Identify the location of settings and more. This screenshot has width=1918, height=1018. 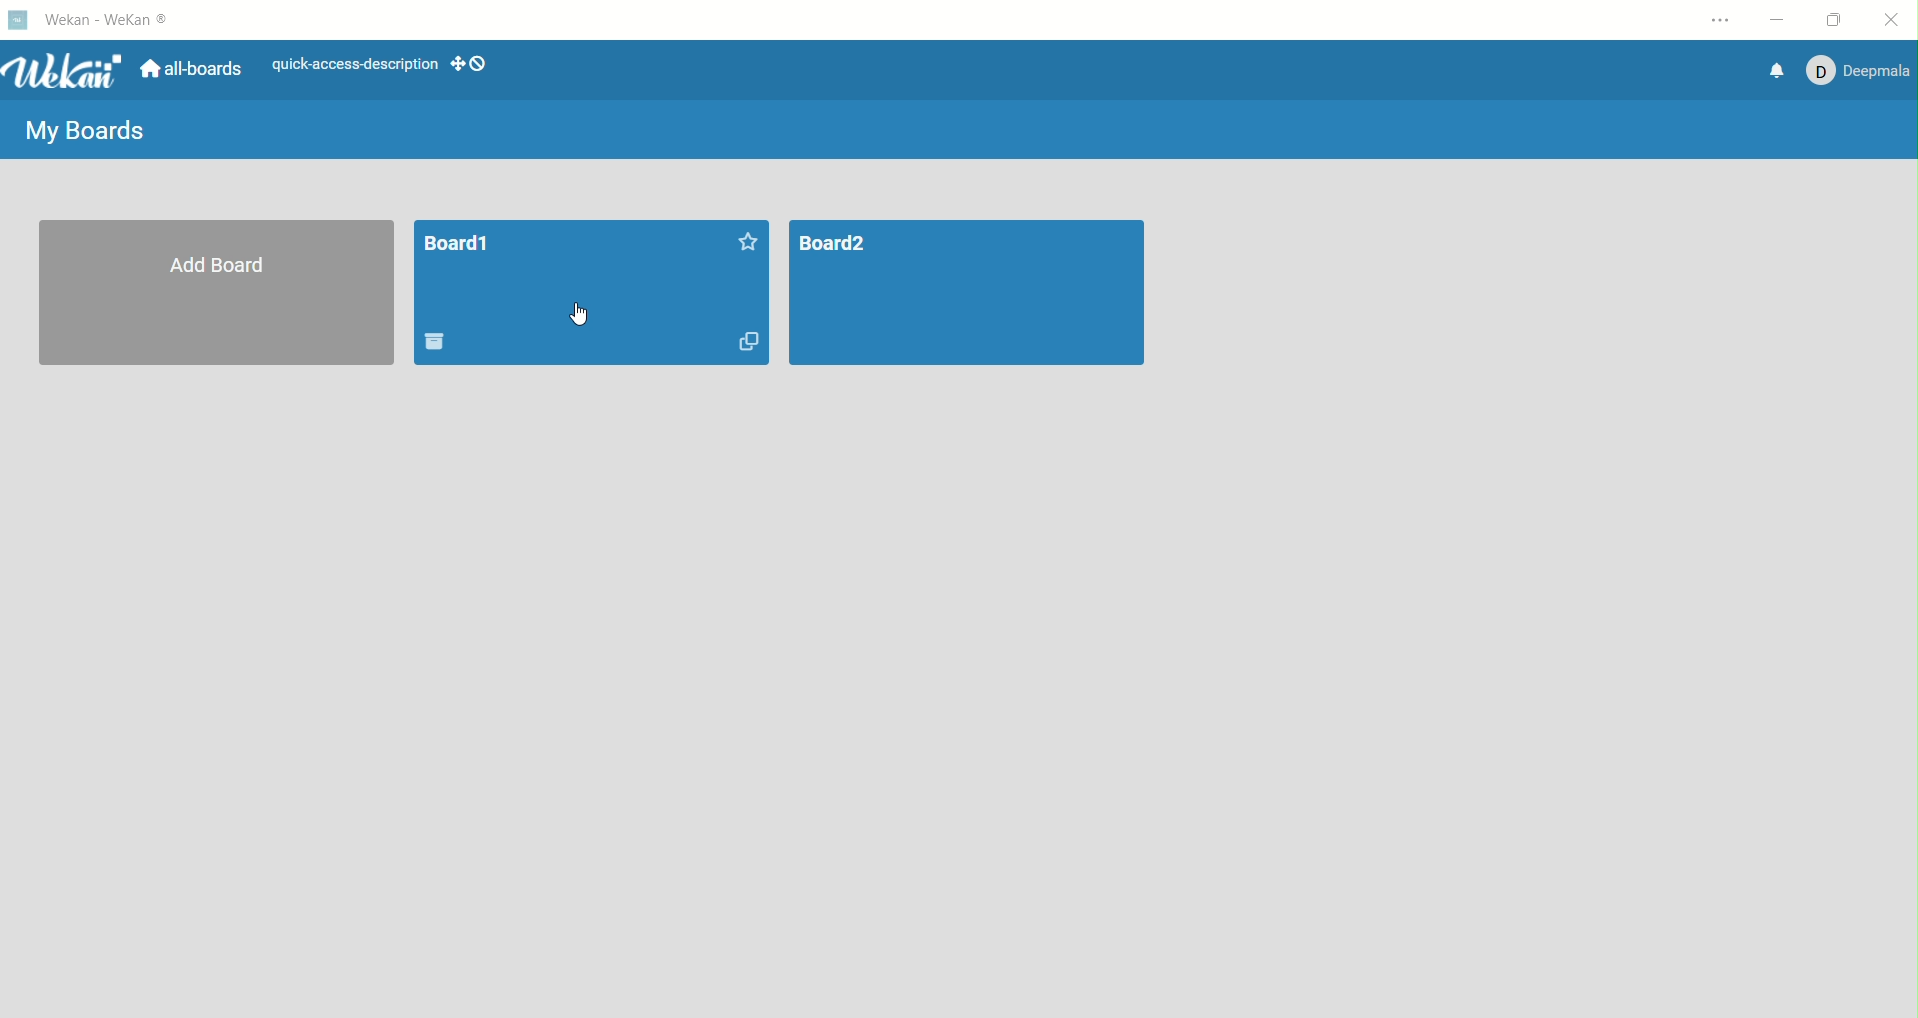
(1720, 20).